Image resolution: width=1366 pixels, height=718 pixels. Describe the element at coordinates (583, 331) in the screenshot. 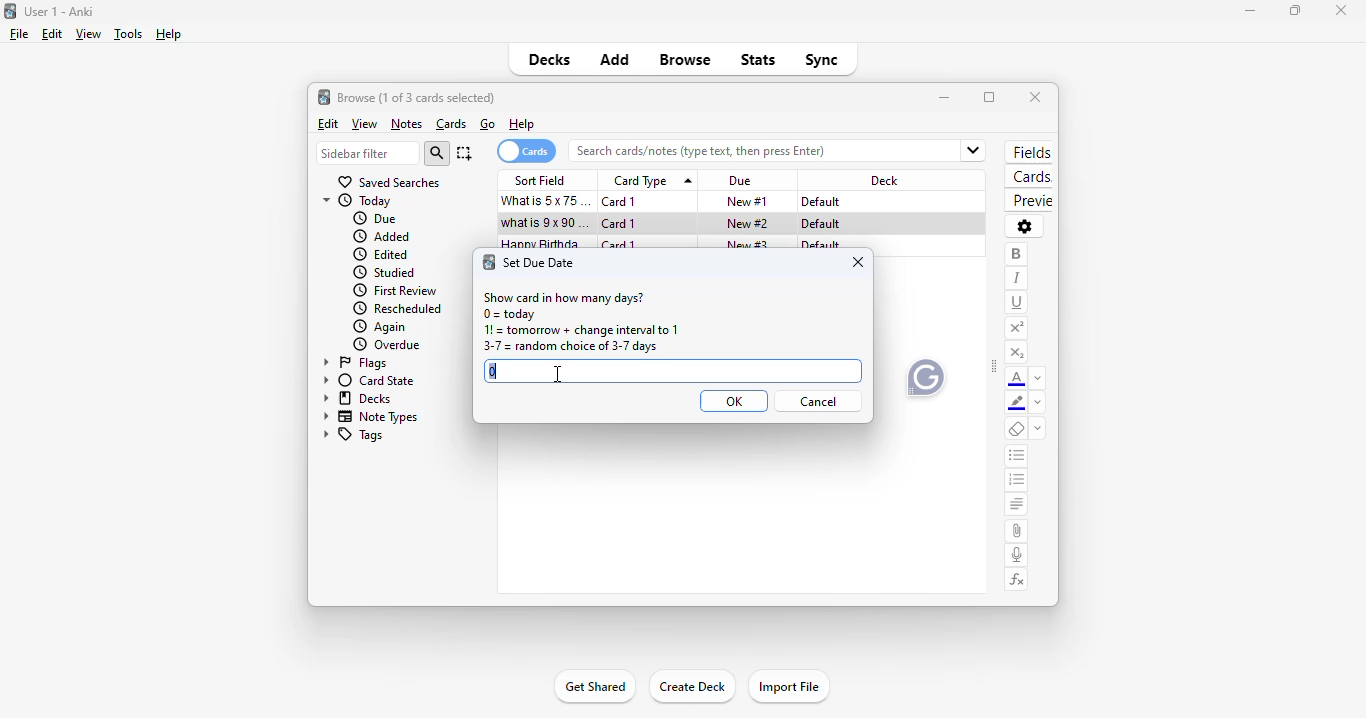

I see `1! = tomorrow + change interval to 1` at that location.